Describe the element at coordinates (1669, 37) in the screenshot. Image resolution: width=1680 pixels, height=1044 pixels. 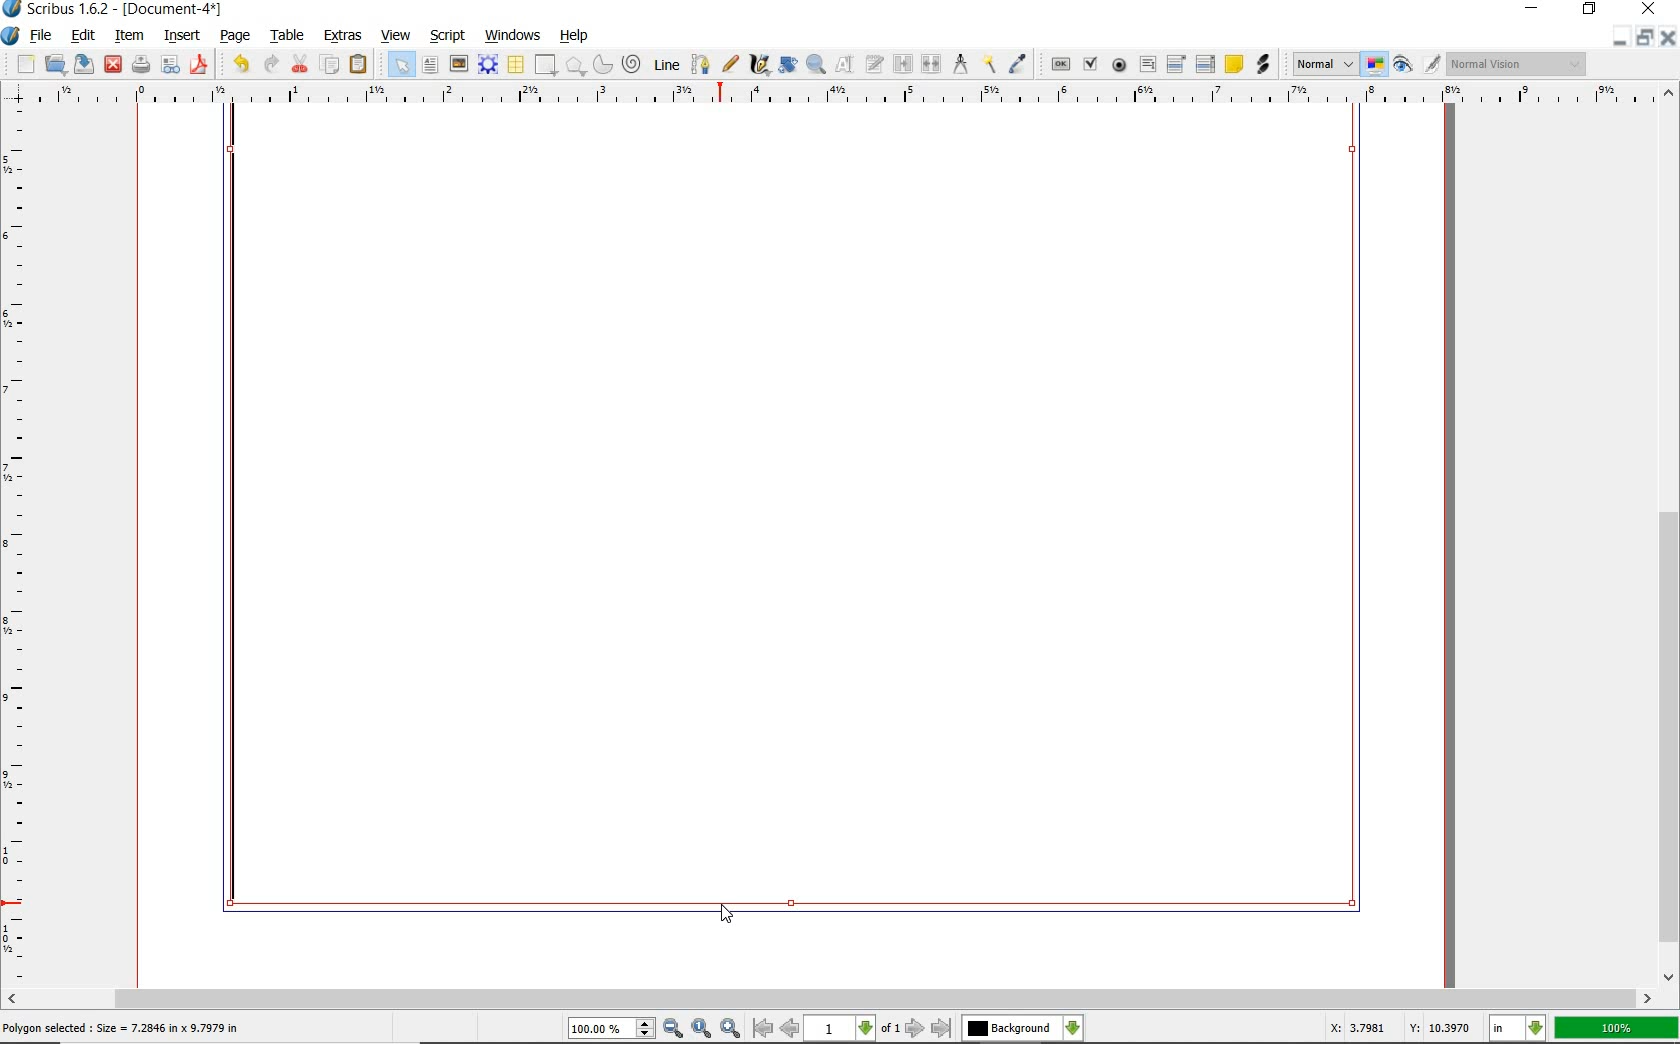
I see `close` at that location.